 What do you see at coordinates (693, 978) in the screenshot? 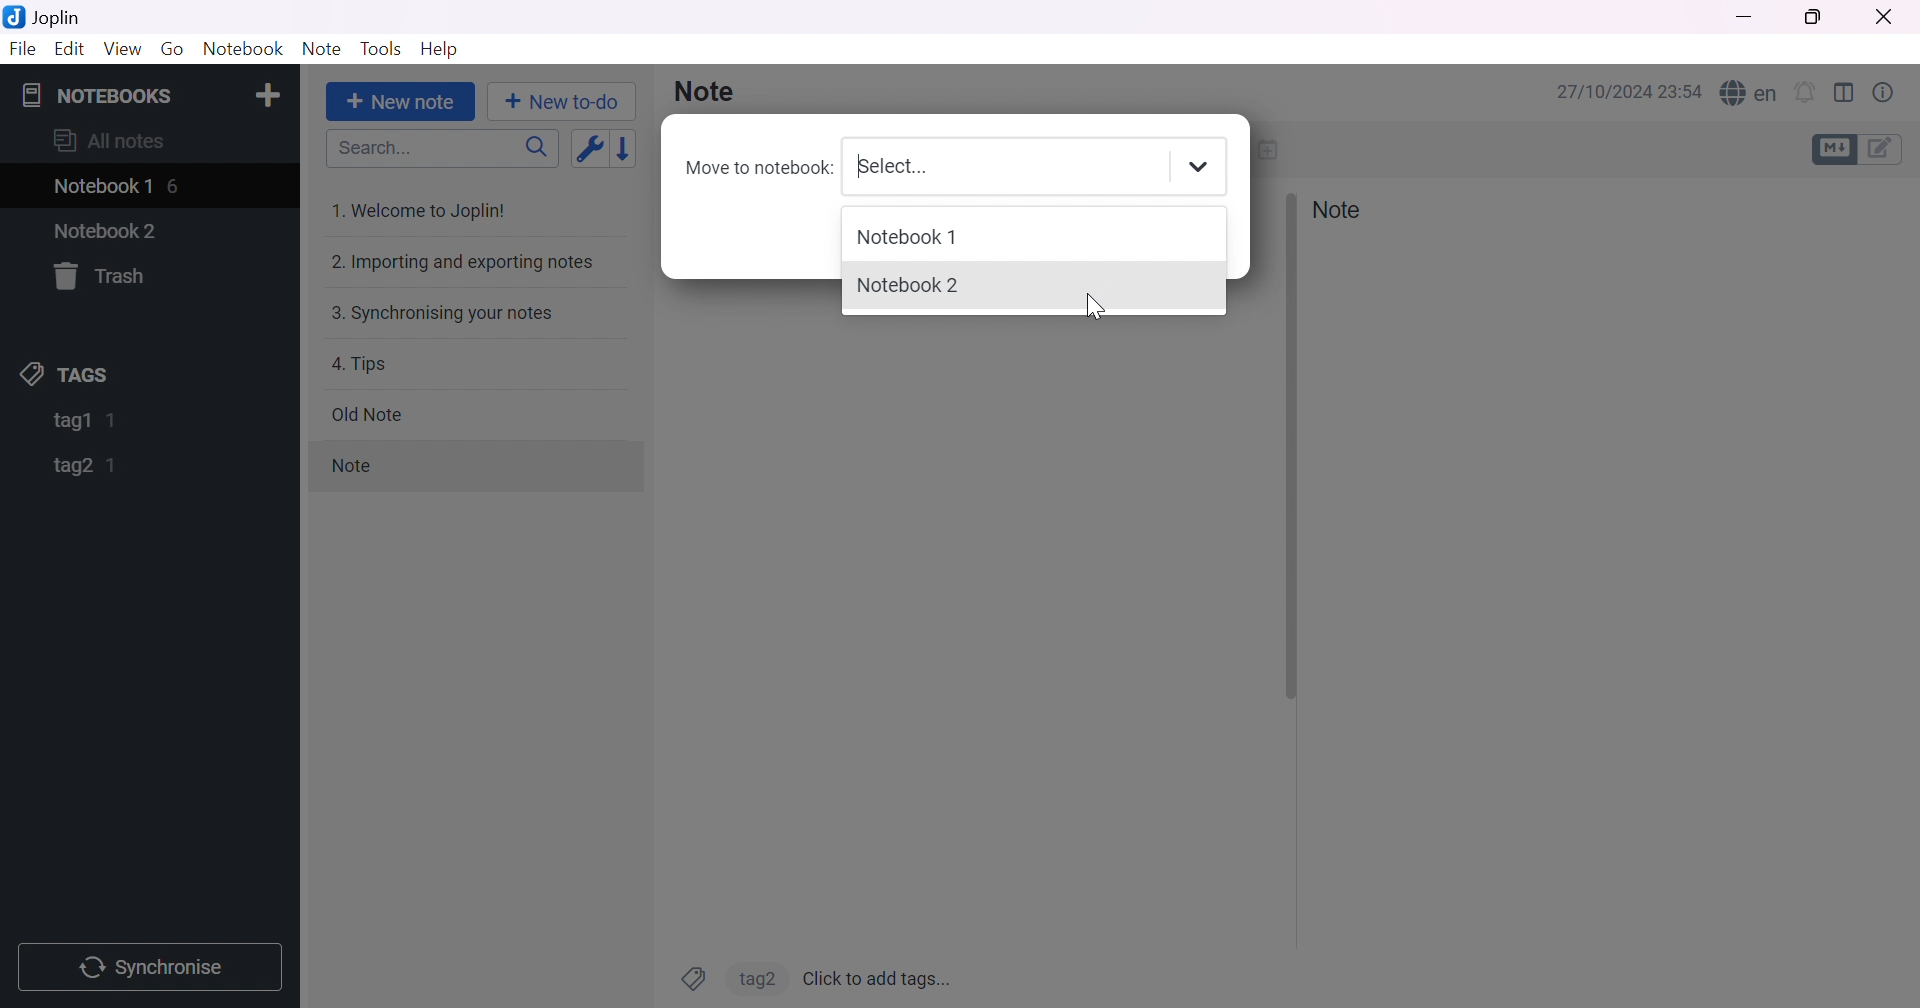
I see `Tags` at bounding box center [693, 978].